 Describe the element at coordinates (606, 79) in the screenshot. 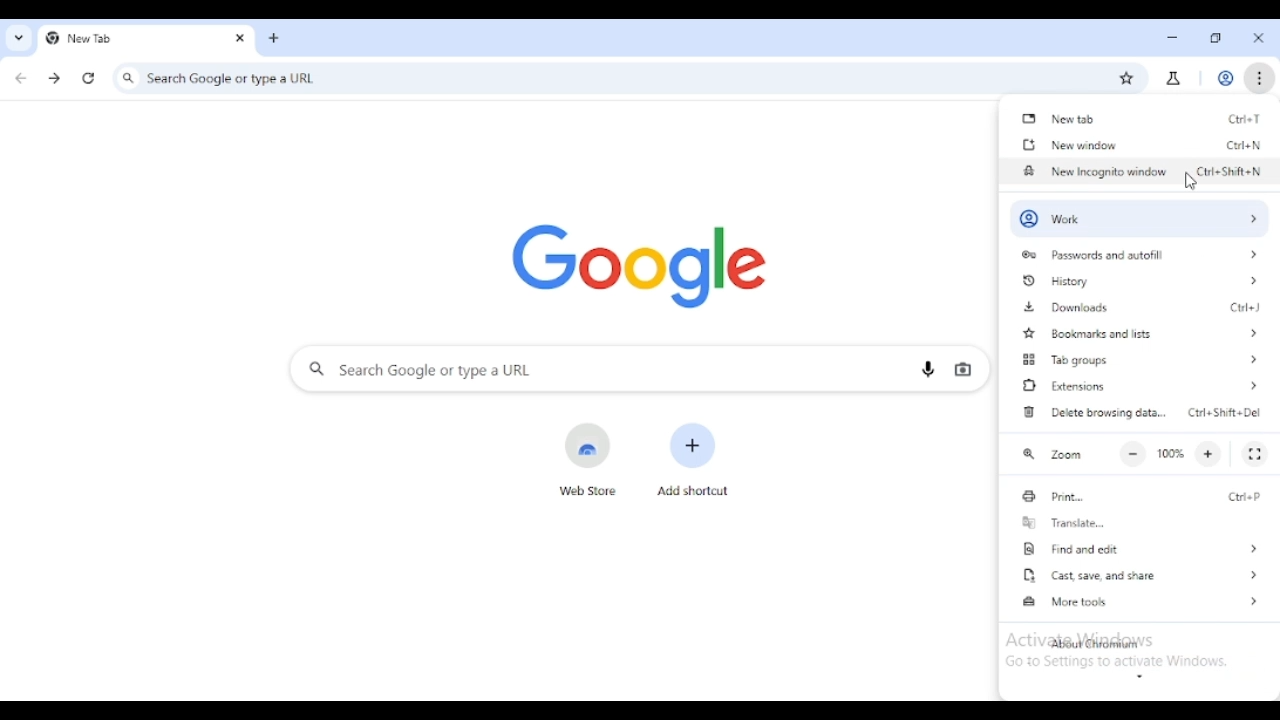

I see `search google or type a URL` at that location.